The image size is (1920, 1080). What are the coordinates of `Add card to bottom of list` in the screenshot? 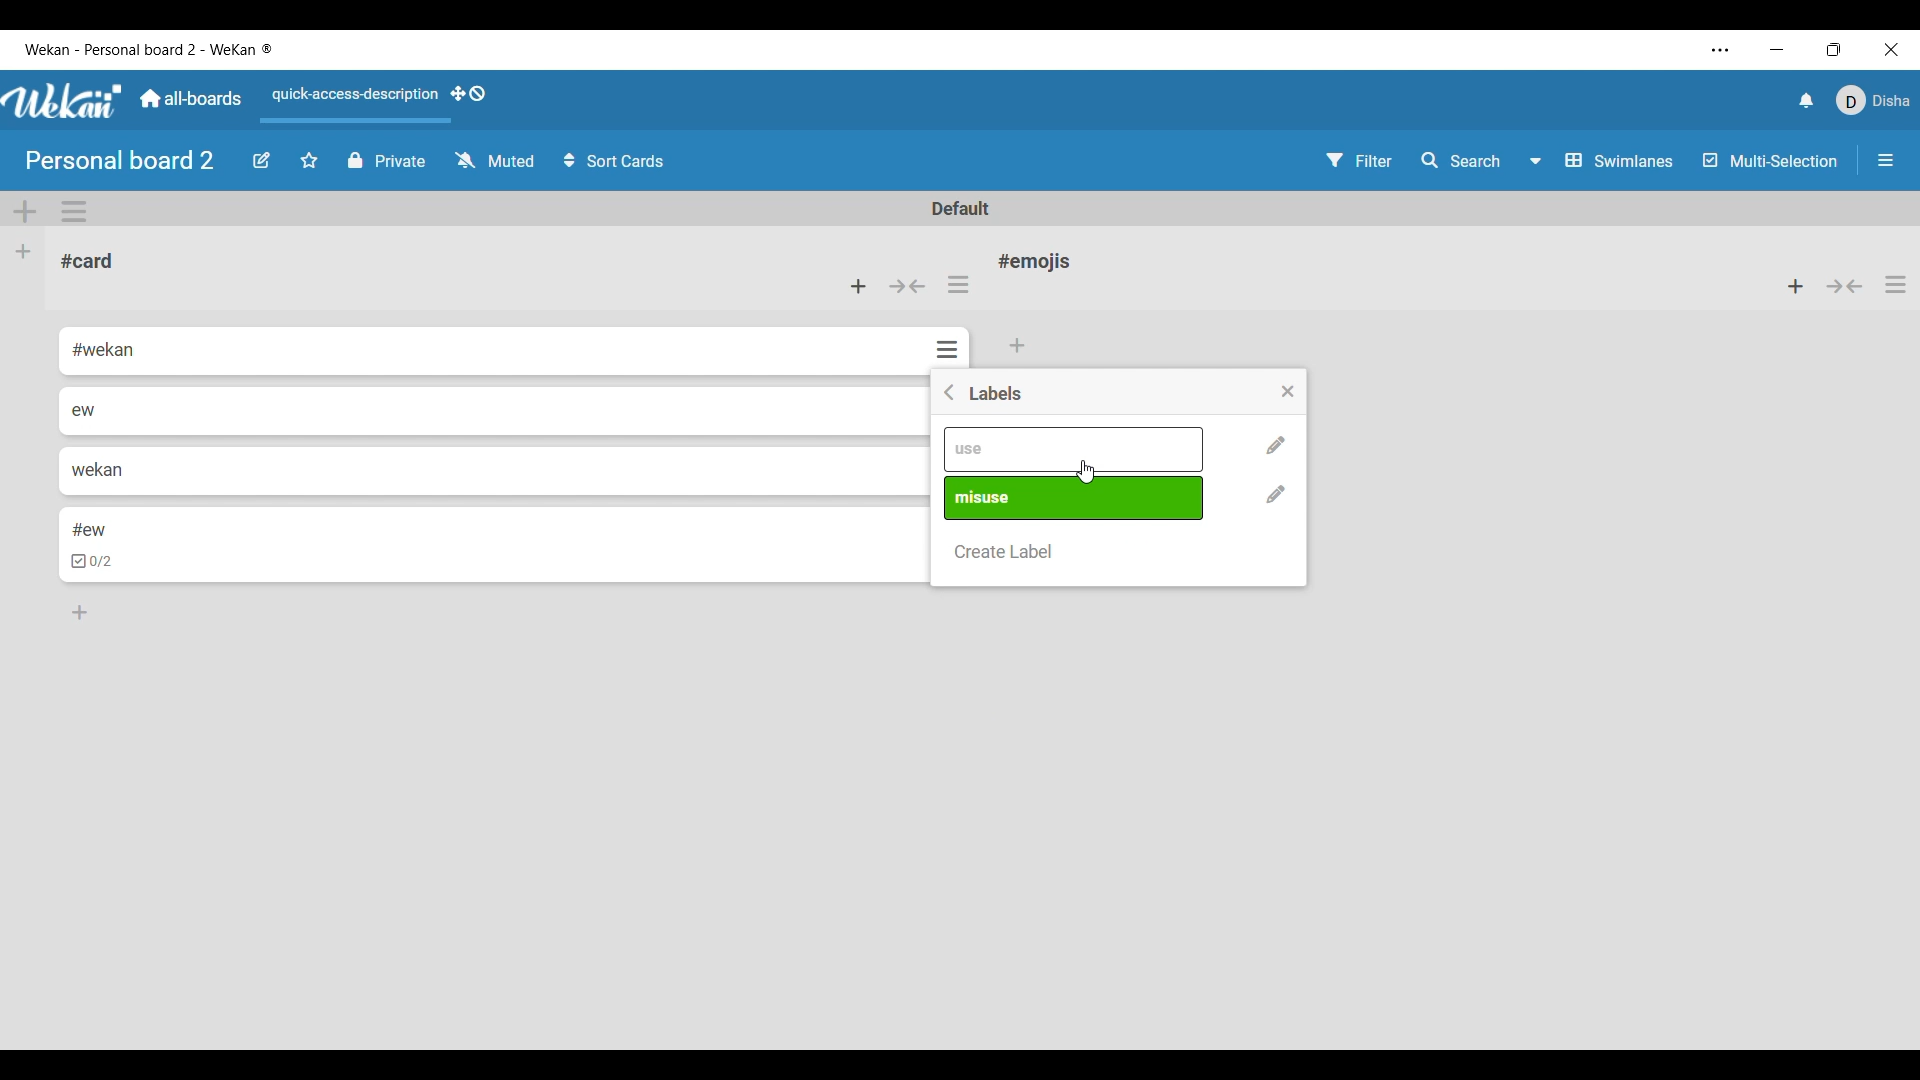 It's located at (80, 612).